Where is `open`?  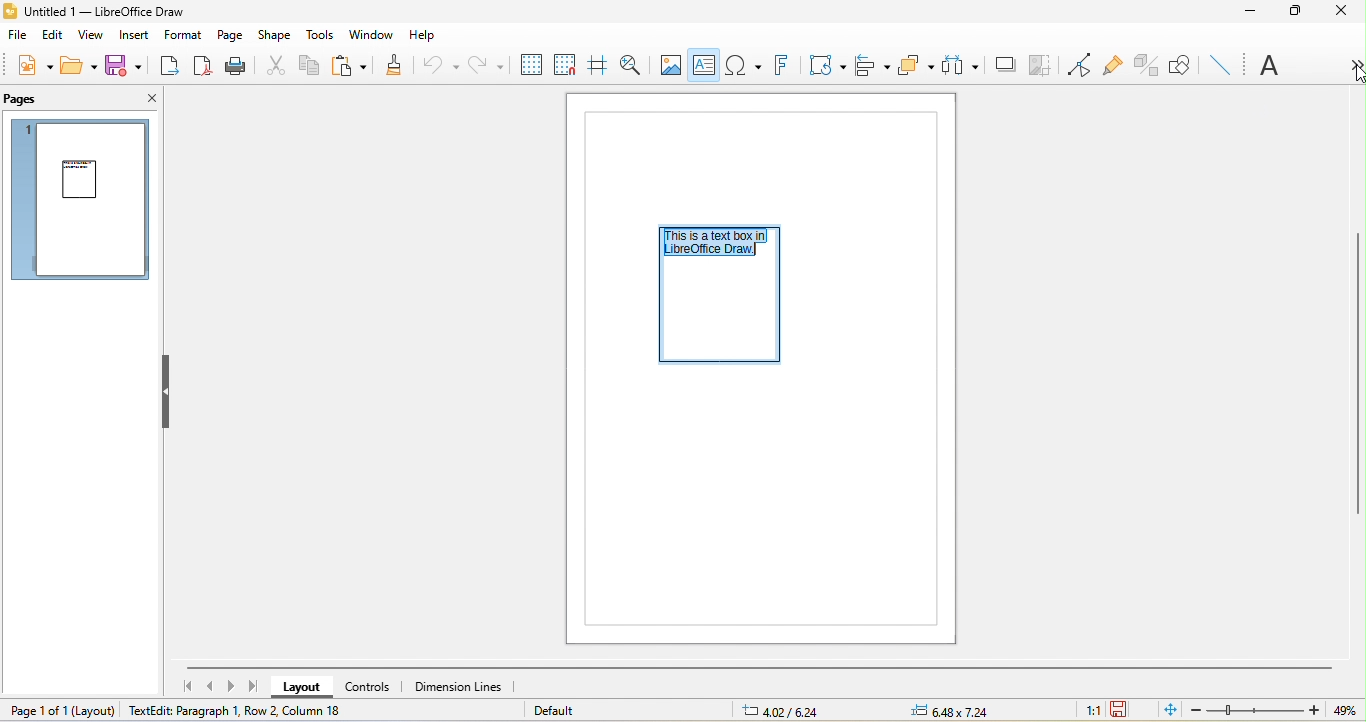
open is located at coordinates (78, 65).